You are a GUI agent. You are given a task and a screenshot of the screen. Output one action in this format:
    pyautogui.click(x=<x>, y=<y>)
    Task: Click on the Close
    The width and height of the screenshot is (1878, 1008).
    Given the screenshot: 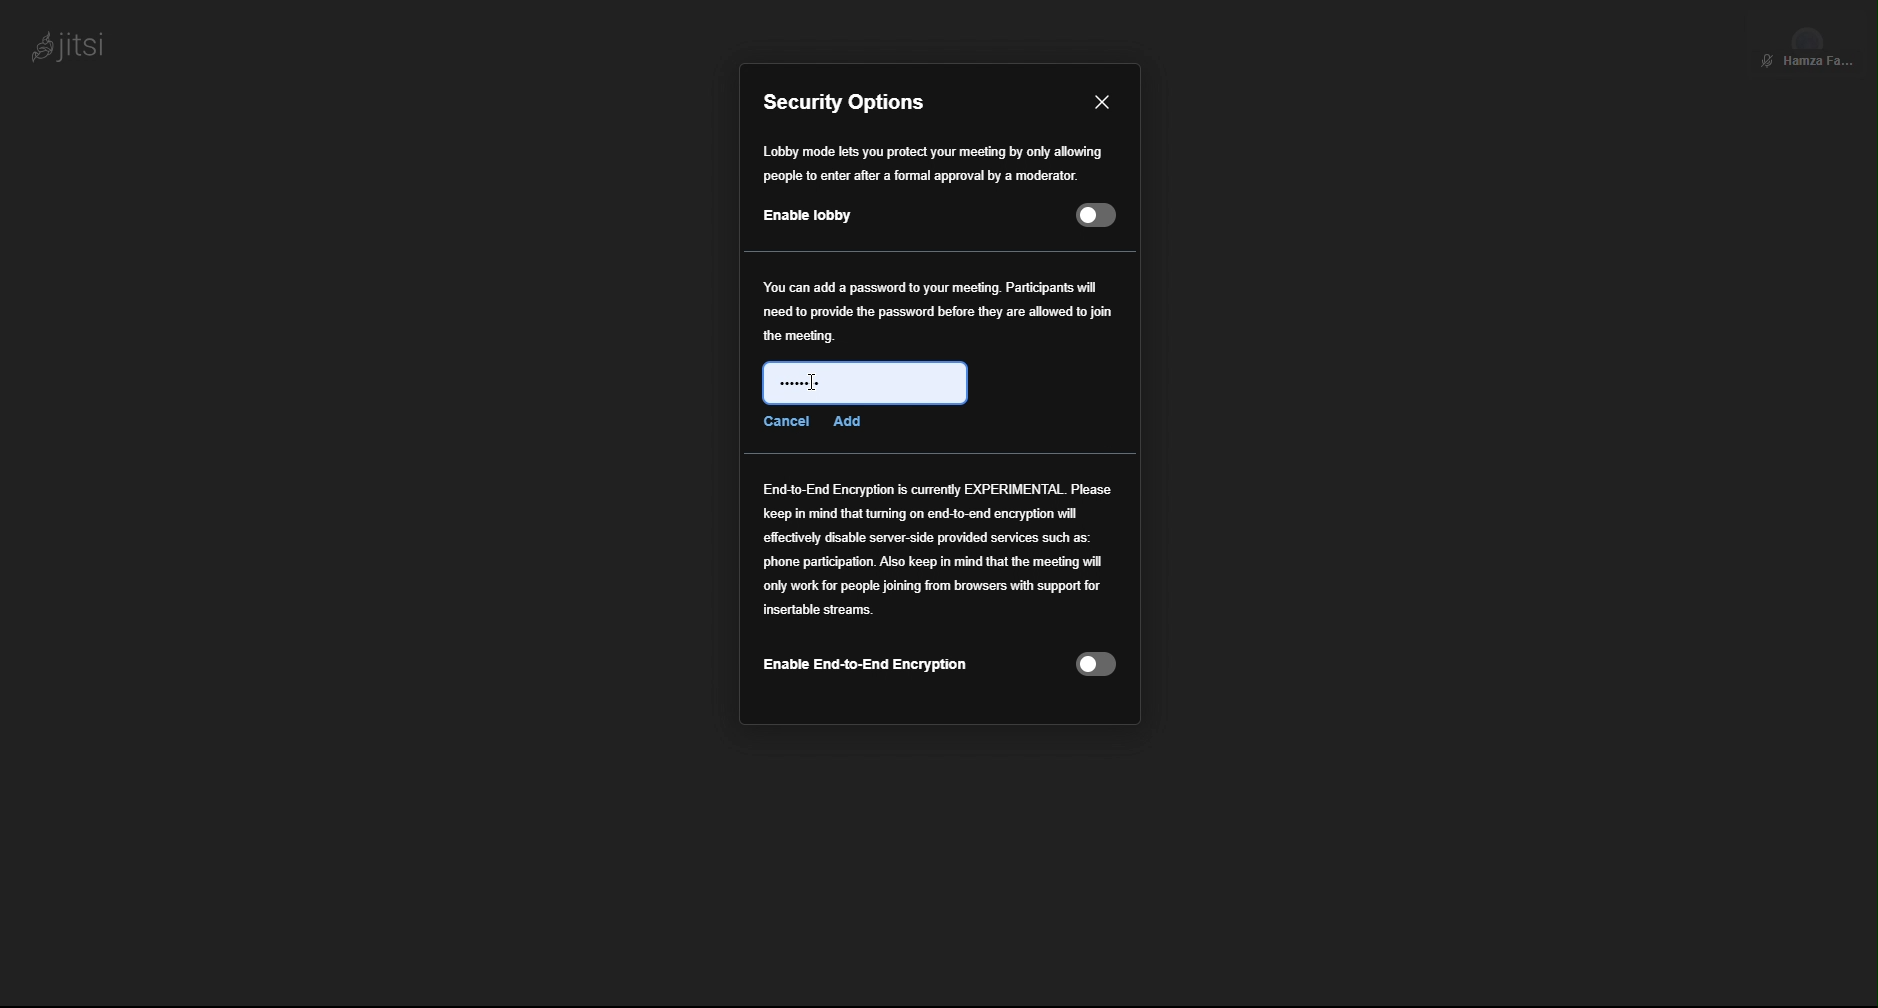 What is the action you would take?
    pyautogui.click(x=1106, y=104)
    